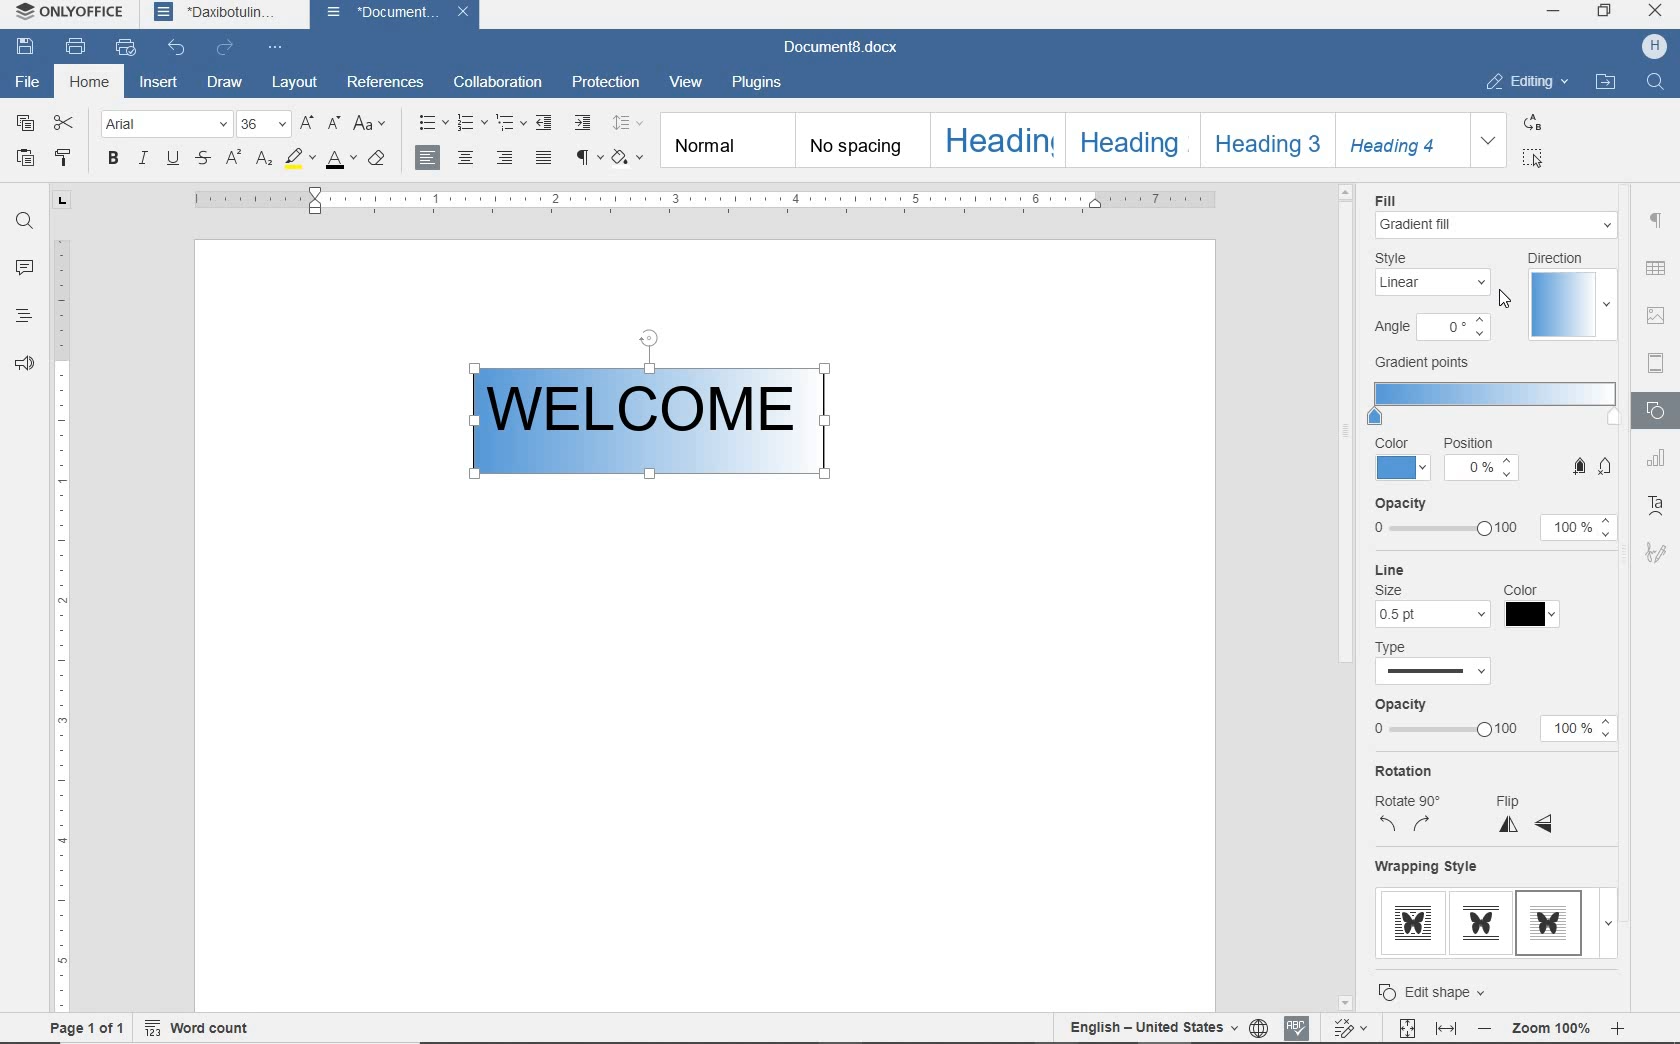  Describe the element at coordinates (295, 85) in the screenshot. I see `LAYOUT` at that location.